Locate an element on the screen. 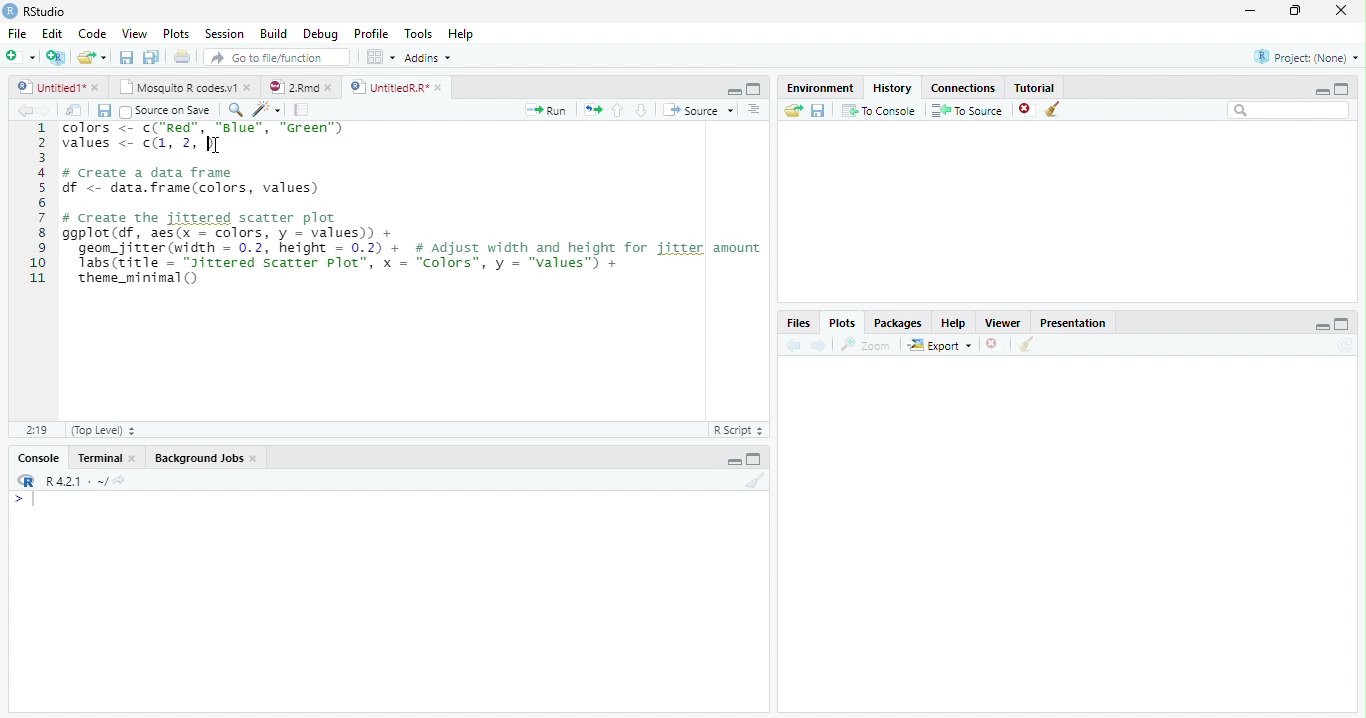 The image size is (1366, 718). restore is located at coordinates (1295, 11).